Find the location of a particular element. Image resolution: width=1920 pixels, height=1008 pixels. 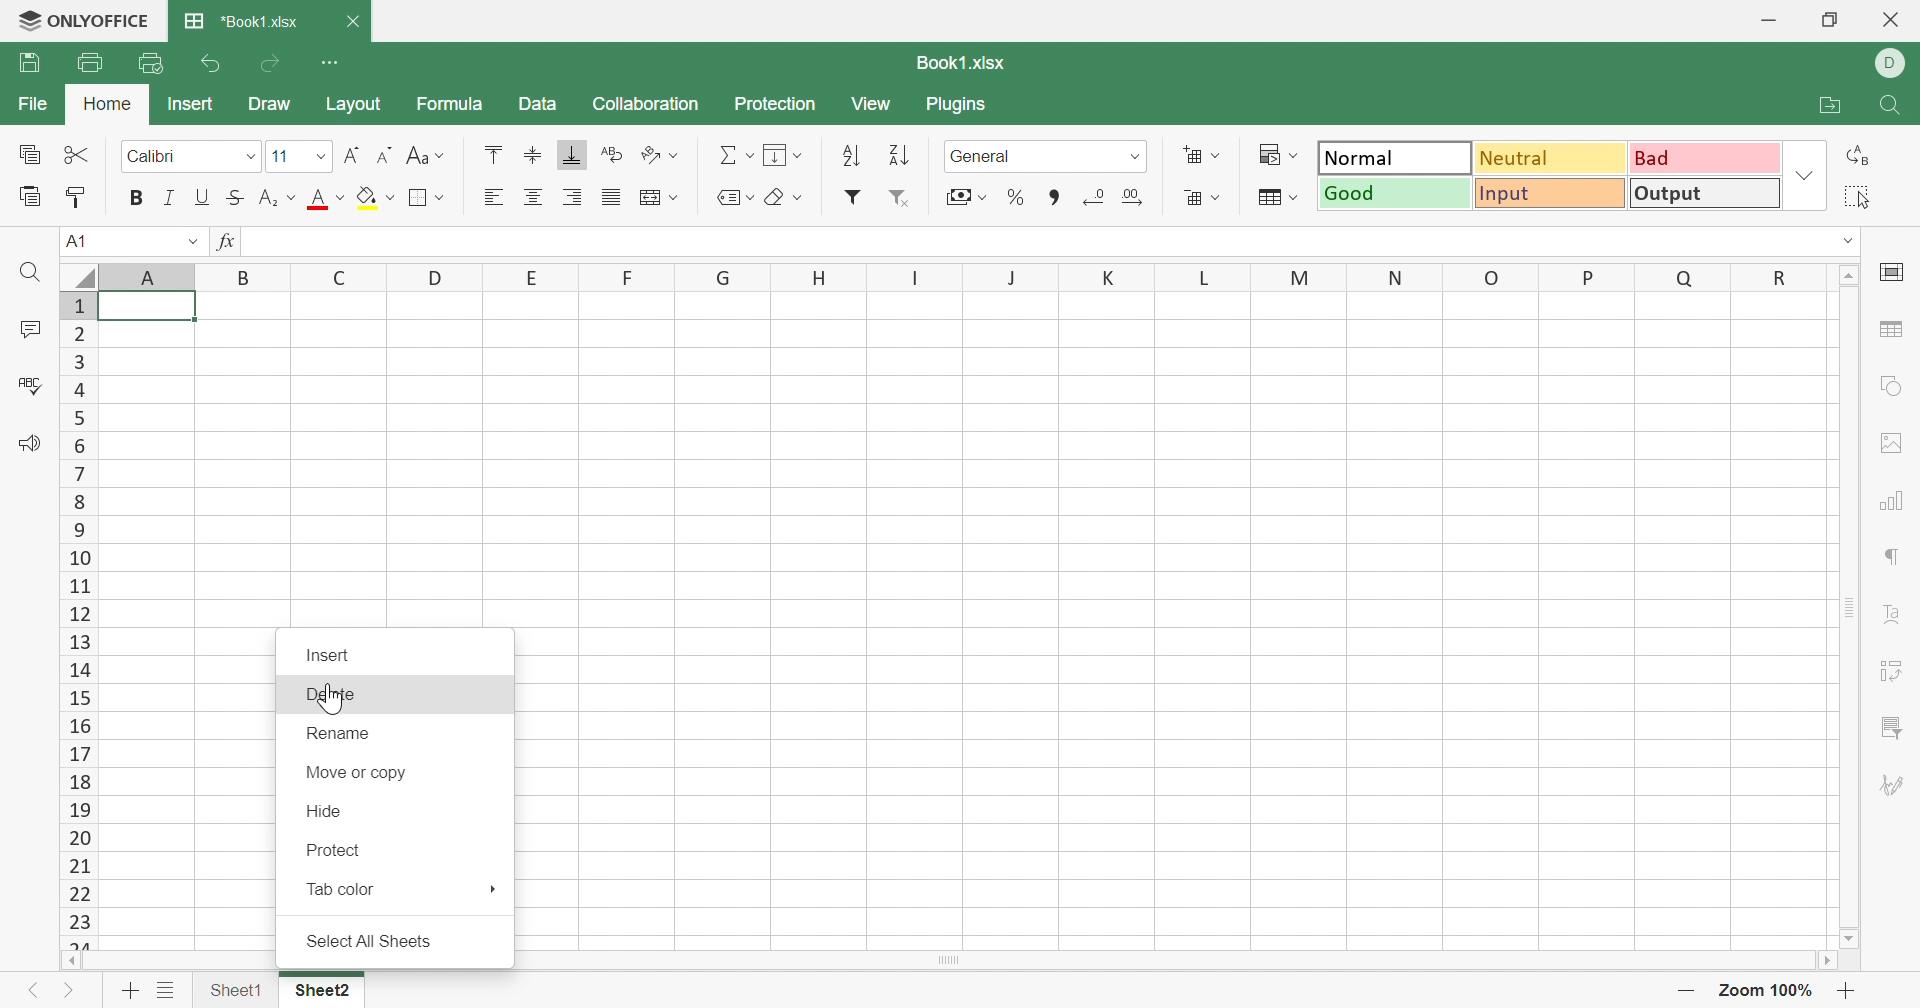

A1 is located at coordinates (82, 240).